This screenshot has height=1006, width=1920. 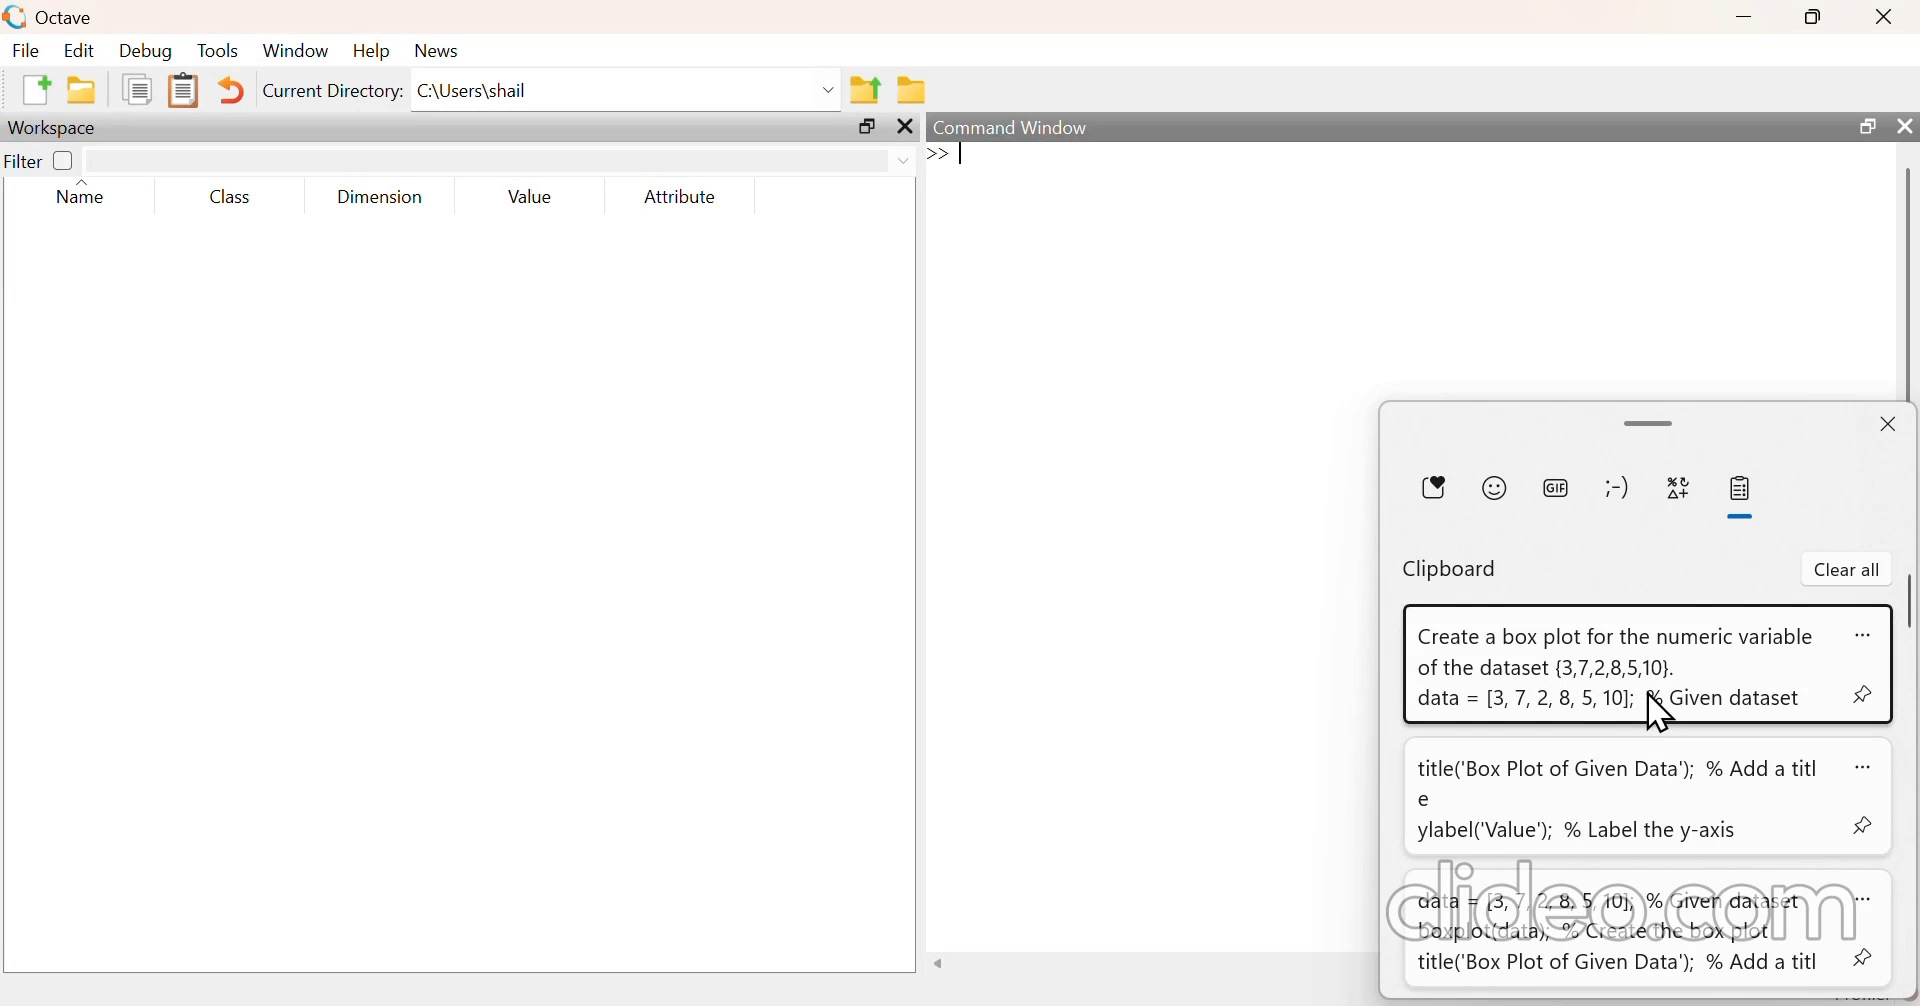 I want to click on pin, so click(x=1875, y=962).